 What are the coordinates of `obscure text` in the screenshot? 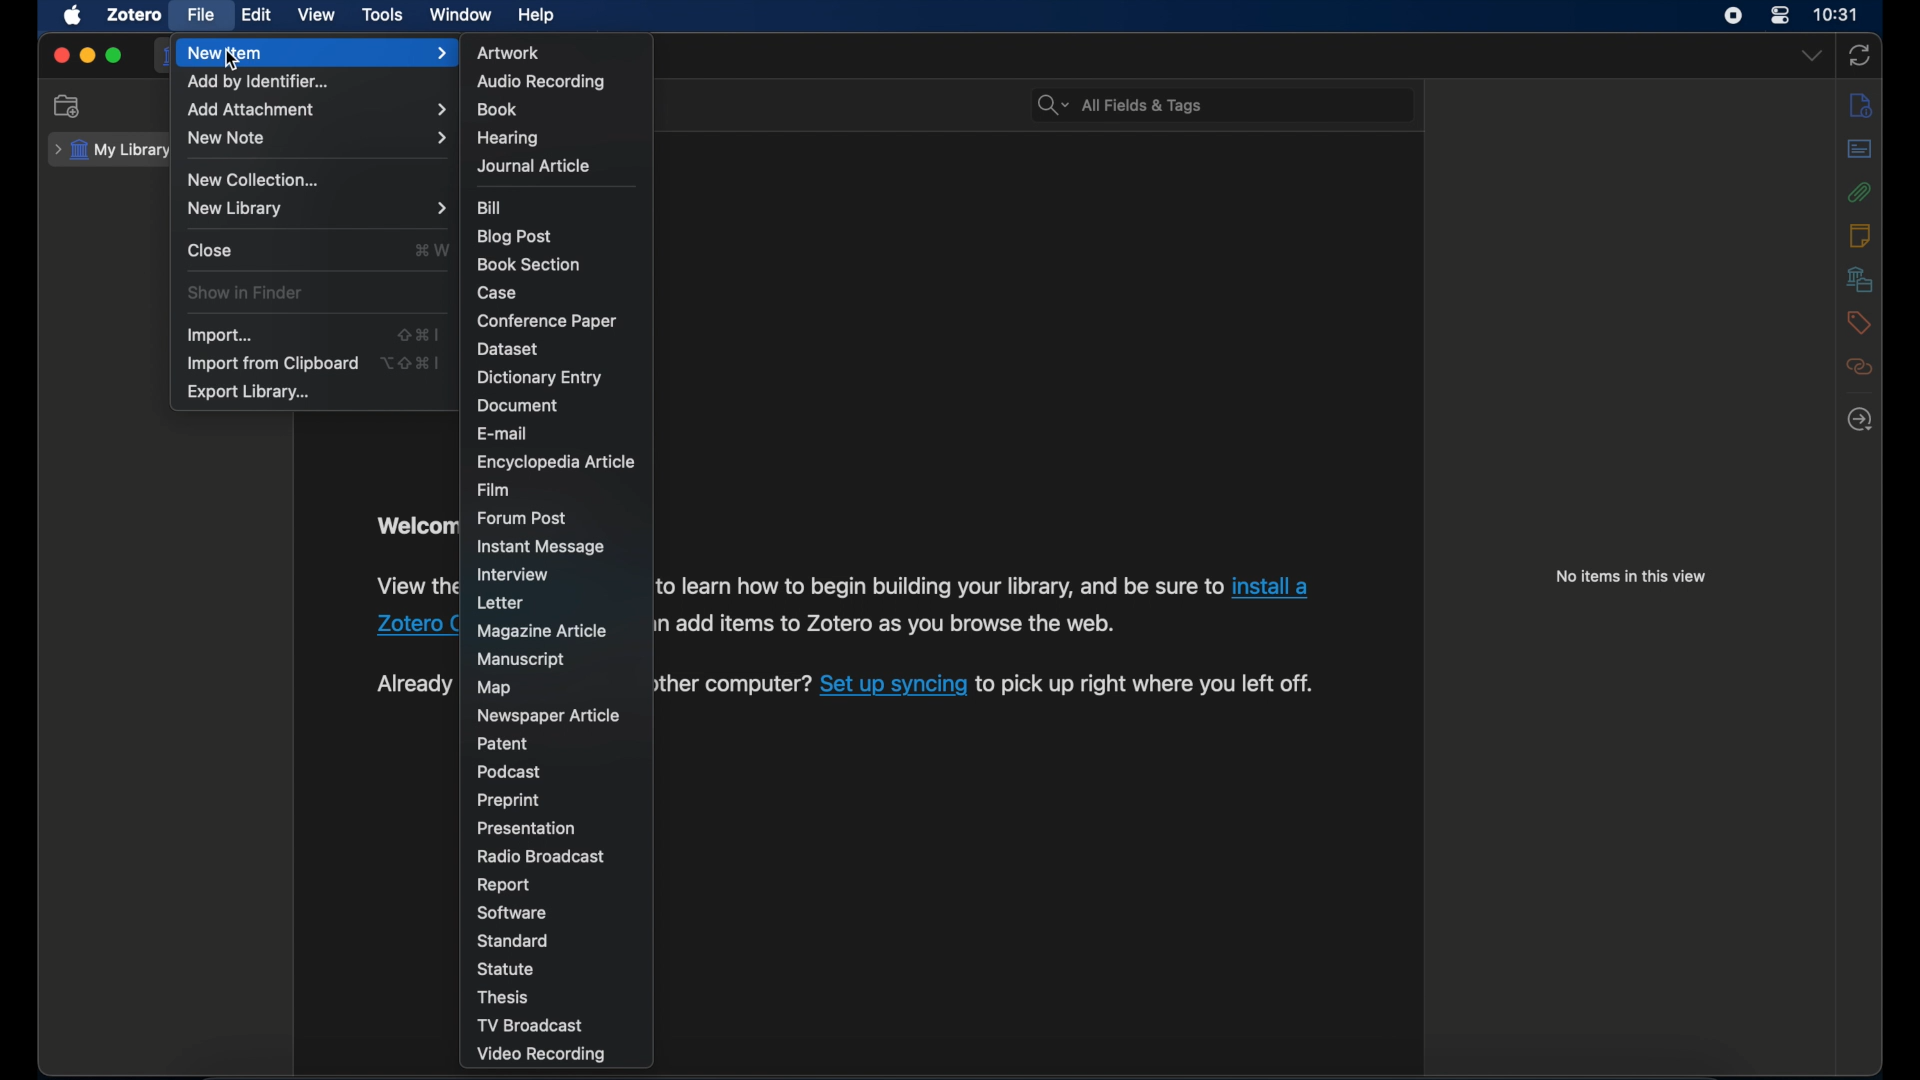 It's located at (413, 526).